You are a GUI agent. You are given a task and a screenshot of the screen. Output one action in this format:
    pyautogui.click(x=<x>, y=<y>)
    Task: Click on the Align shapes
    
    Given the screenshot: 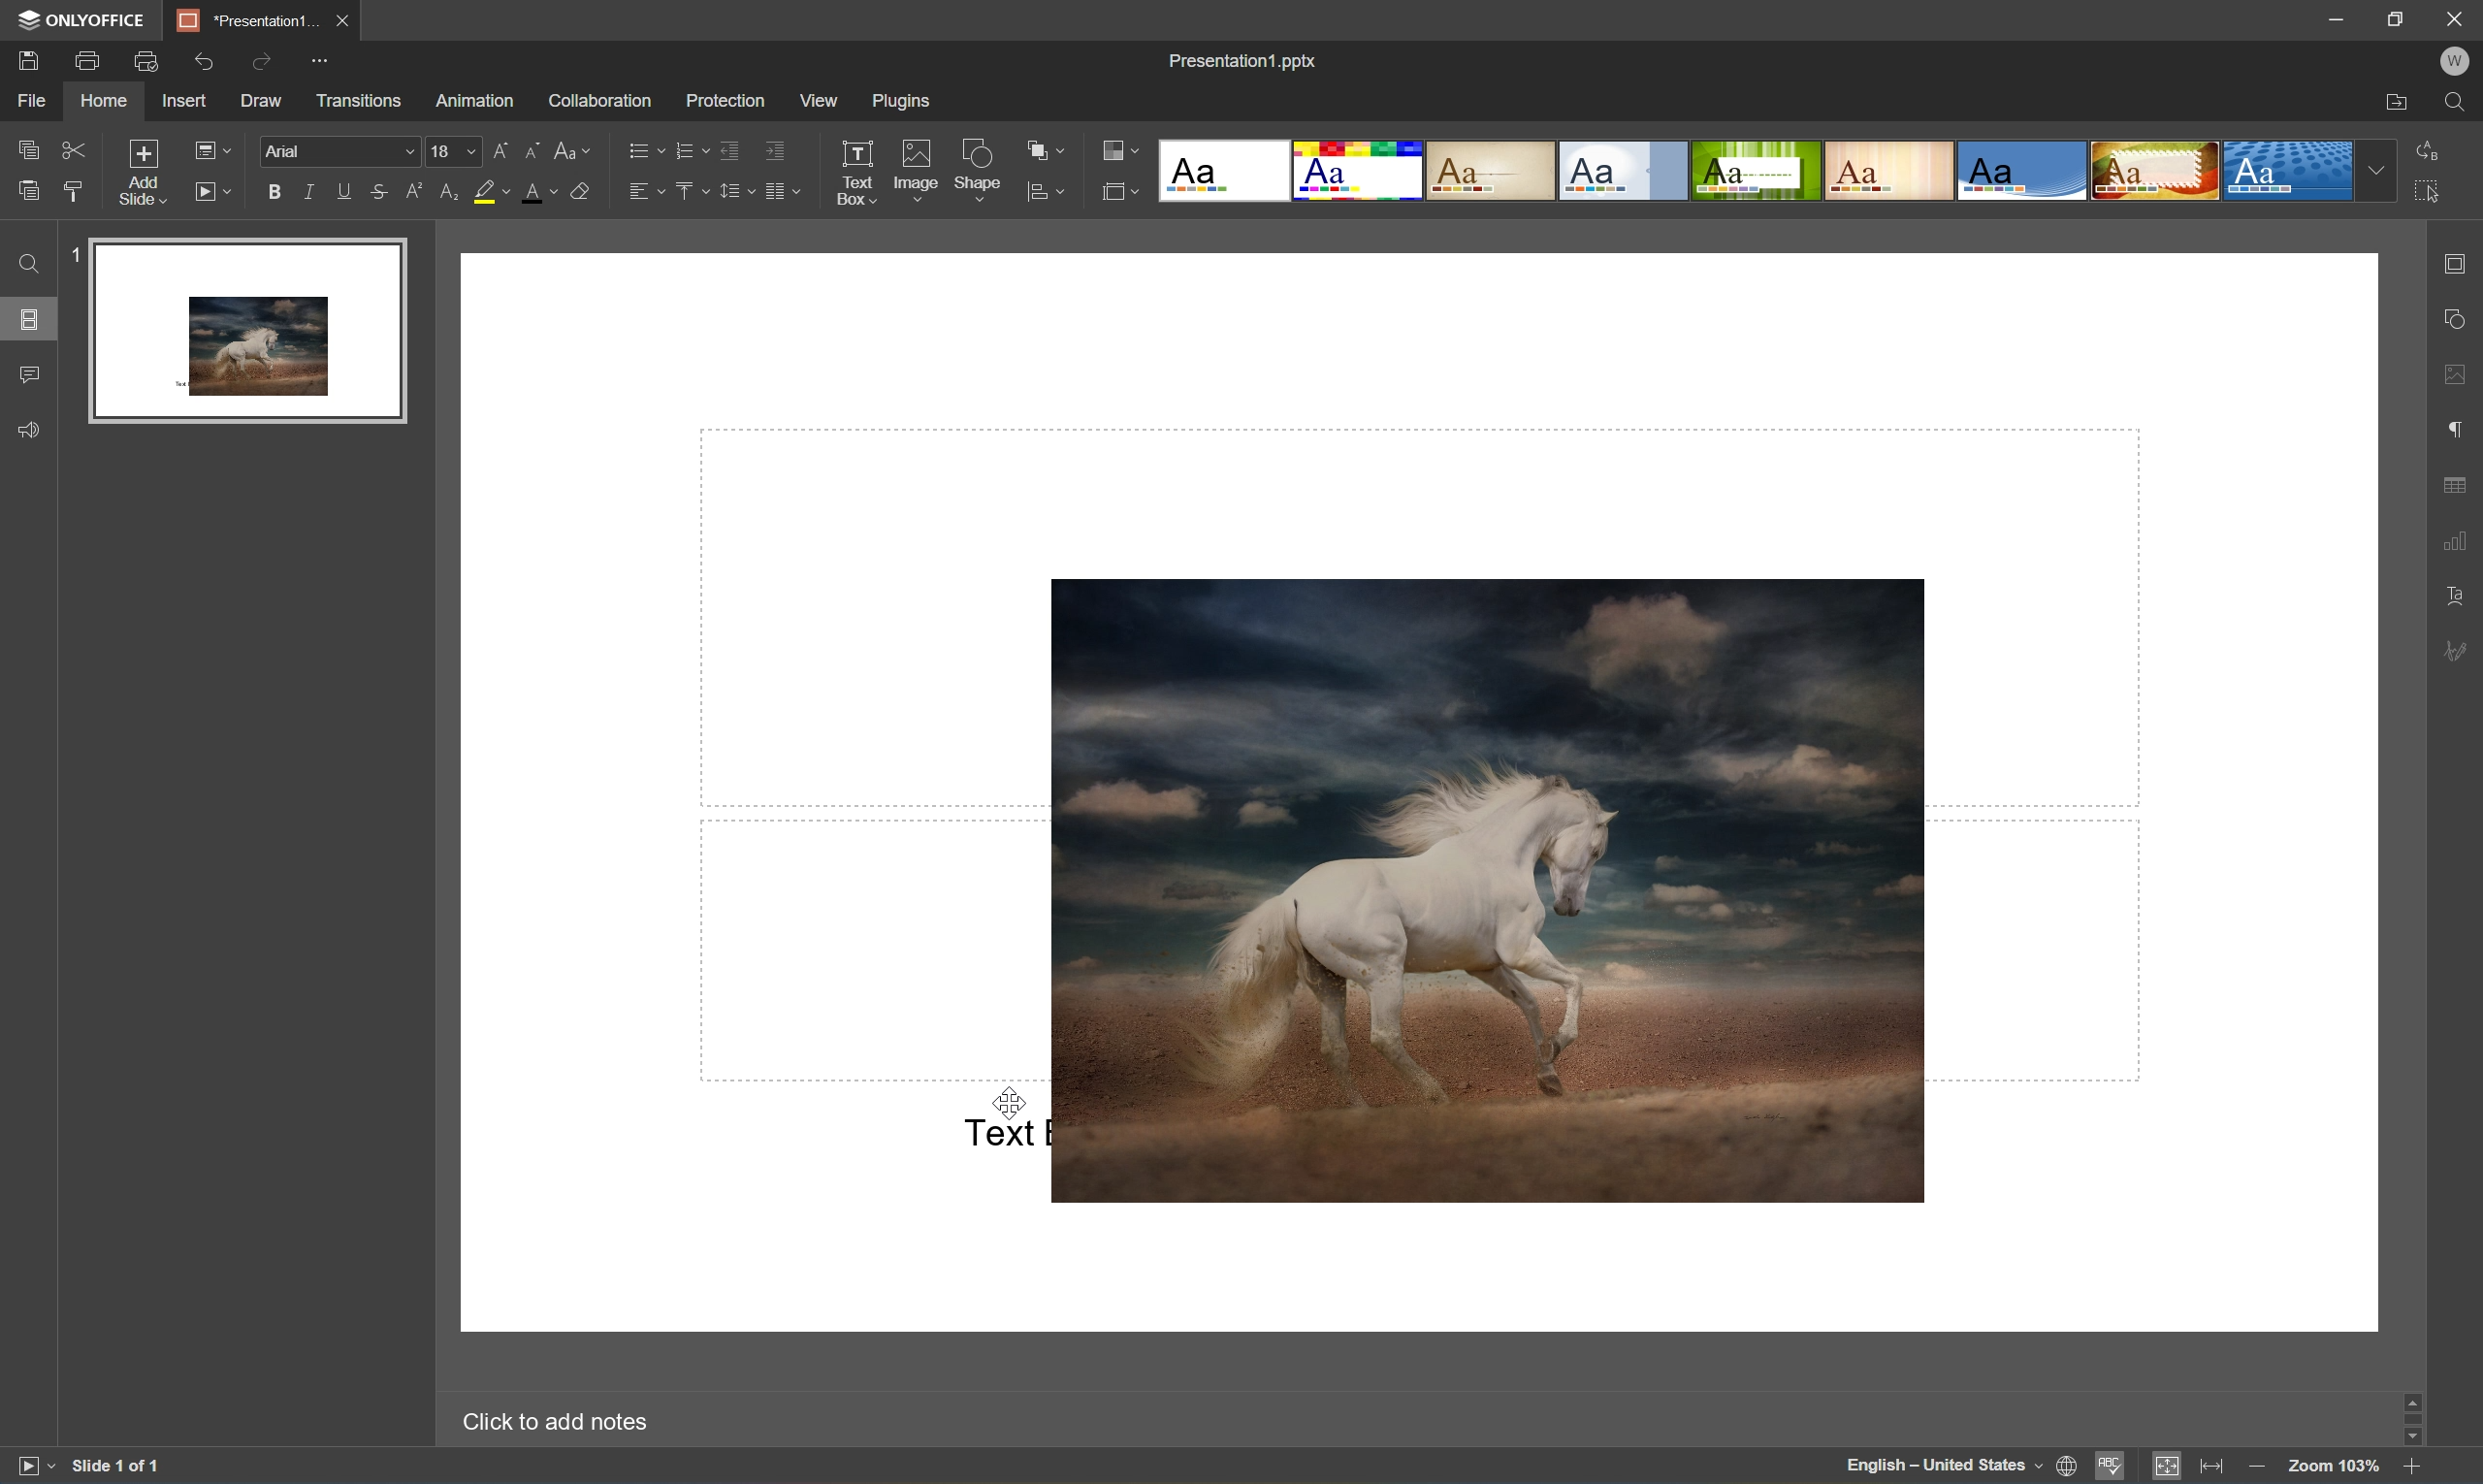 What is the action you would take?
    pyautogui.click(x=1043, y=193)
    